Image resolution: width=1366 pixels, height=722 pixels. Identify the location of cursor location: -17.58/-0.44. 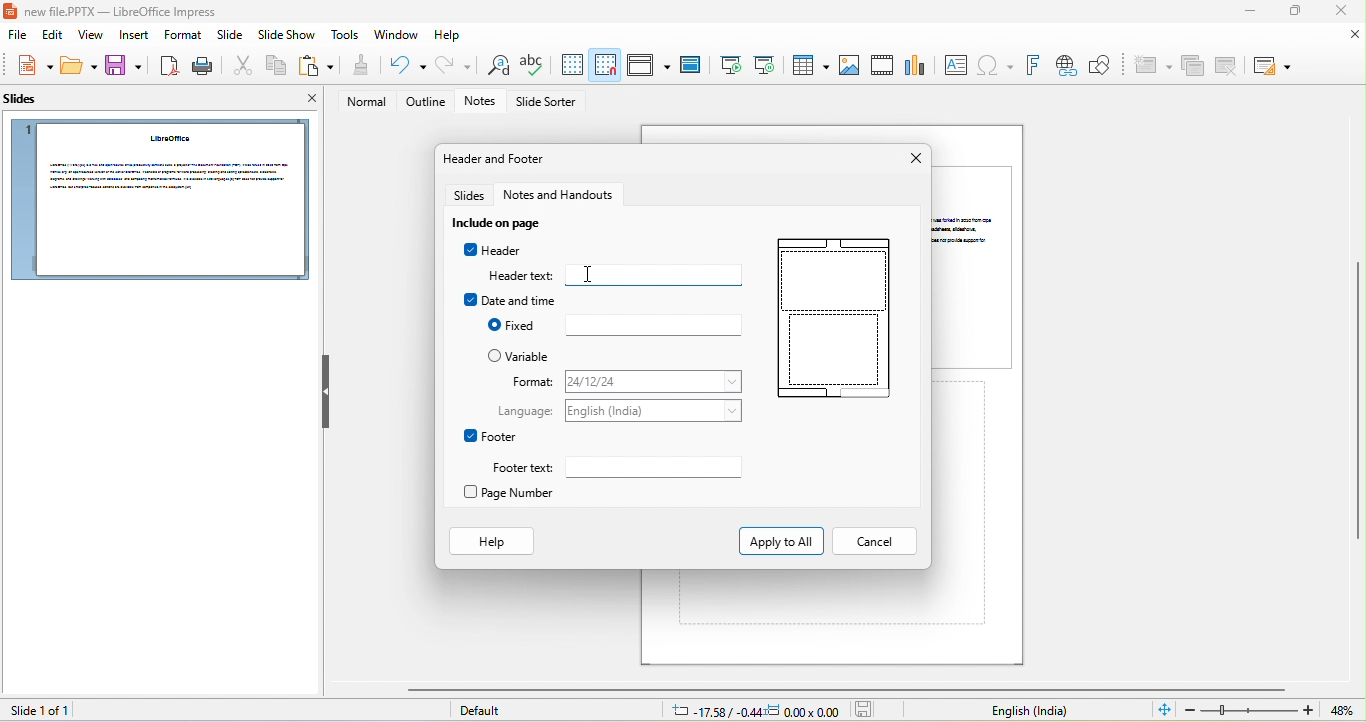
(713, 711).